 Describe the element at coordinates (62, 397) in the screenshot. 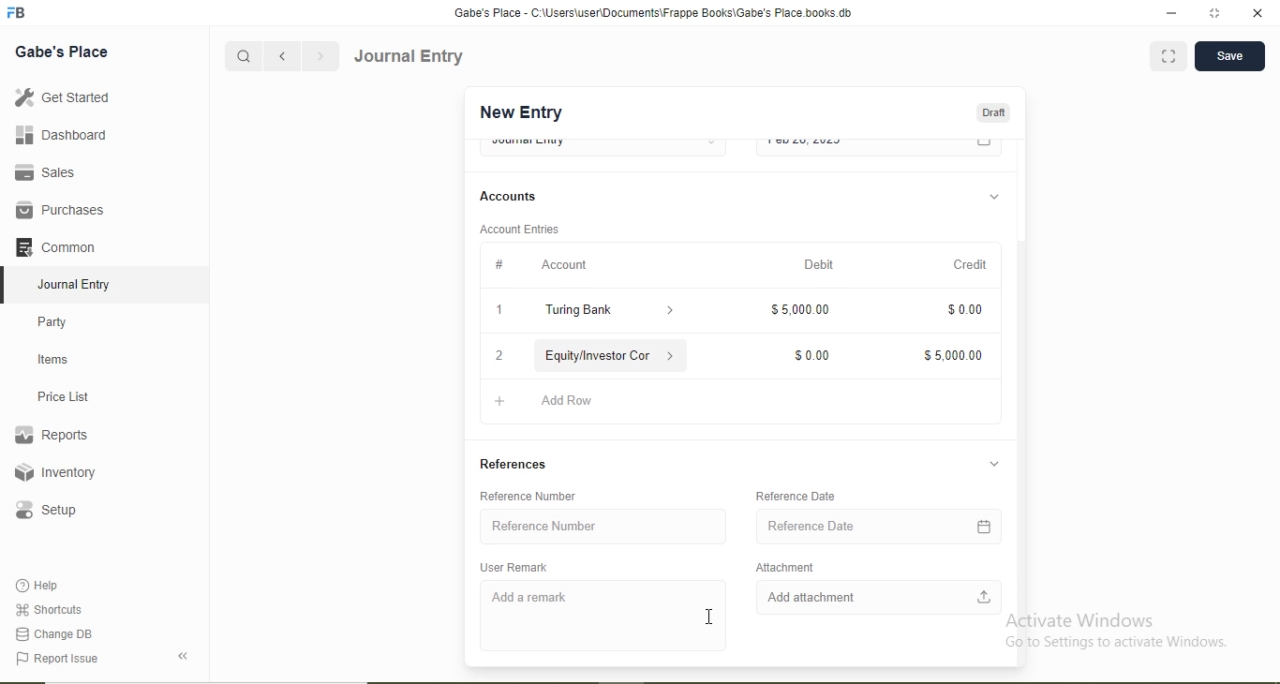

I see `Price List` at that location.